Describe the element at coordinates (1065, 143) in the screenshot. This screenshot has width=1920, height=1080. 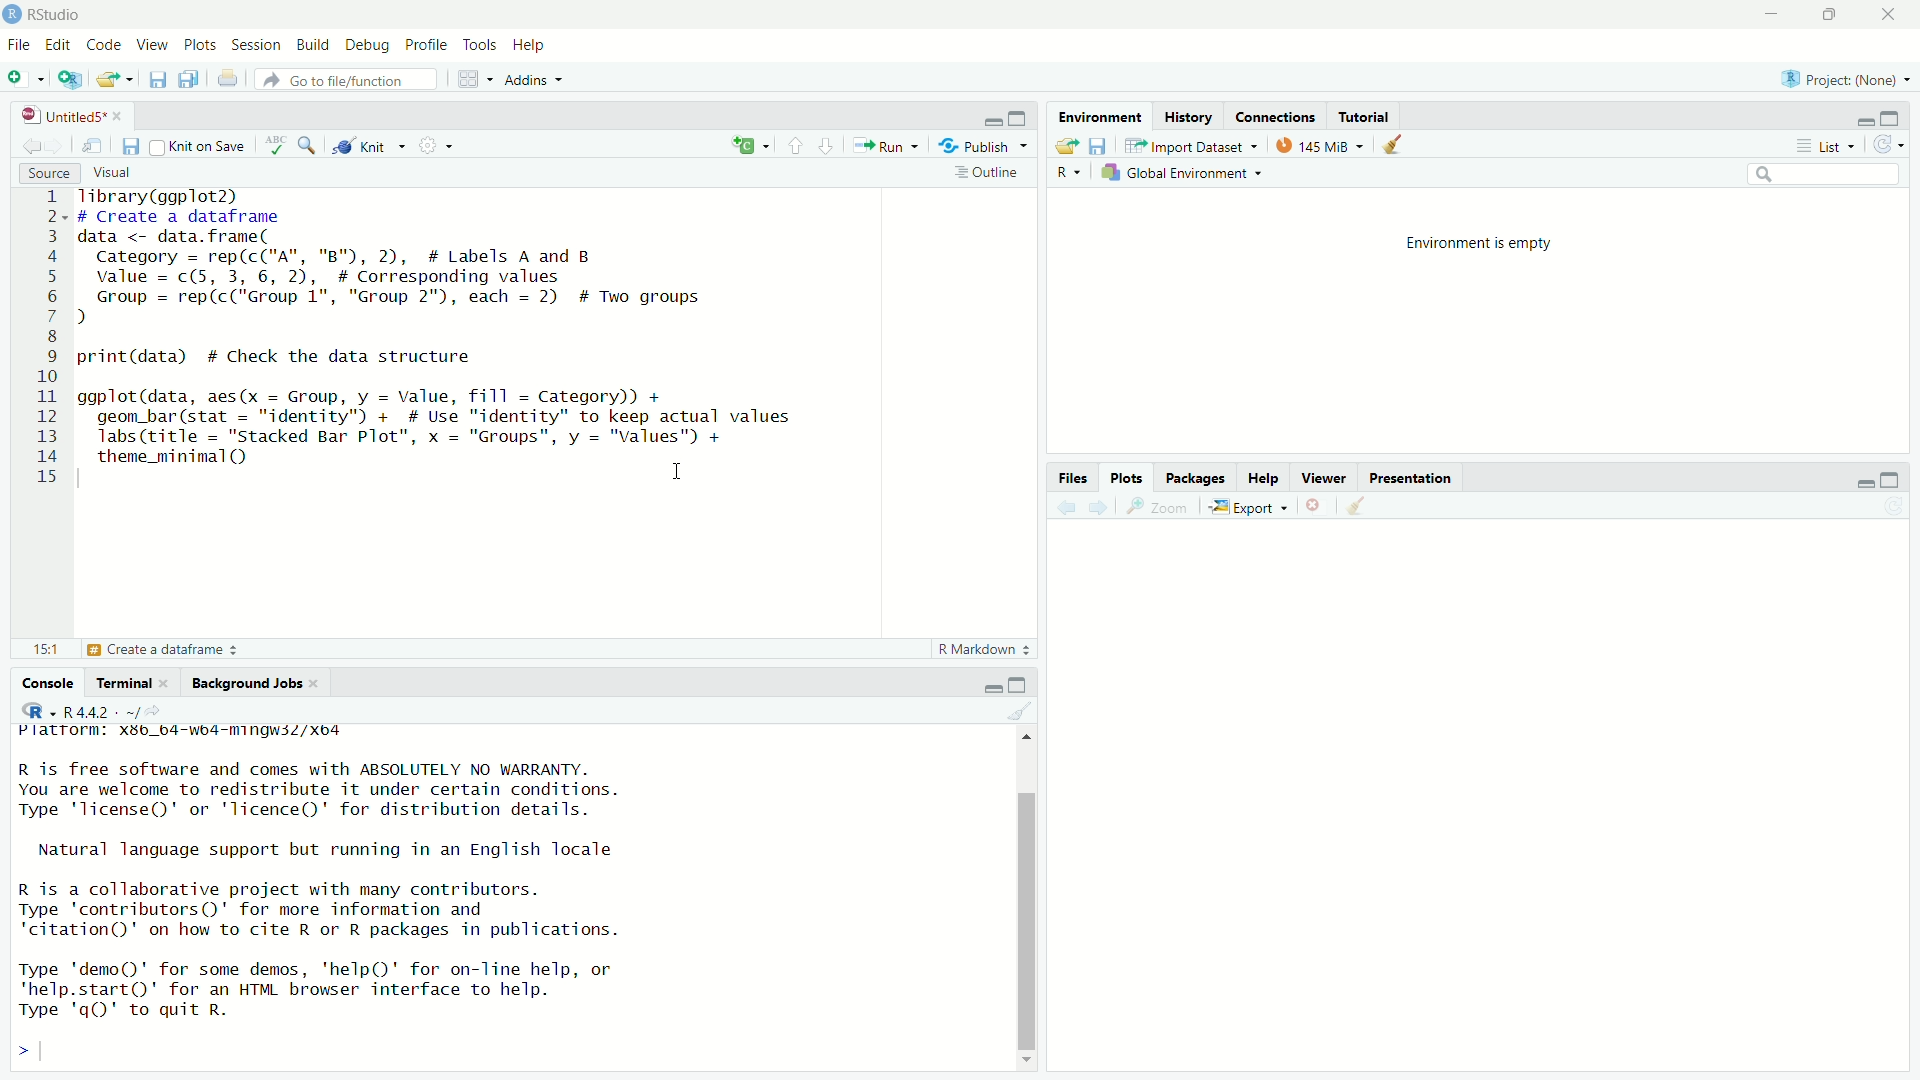
I see `Load workspace` at that location.